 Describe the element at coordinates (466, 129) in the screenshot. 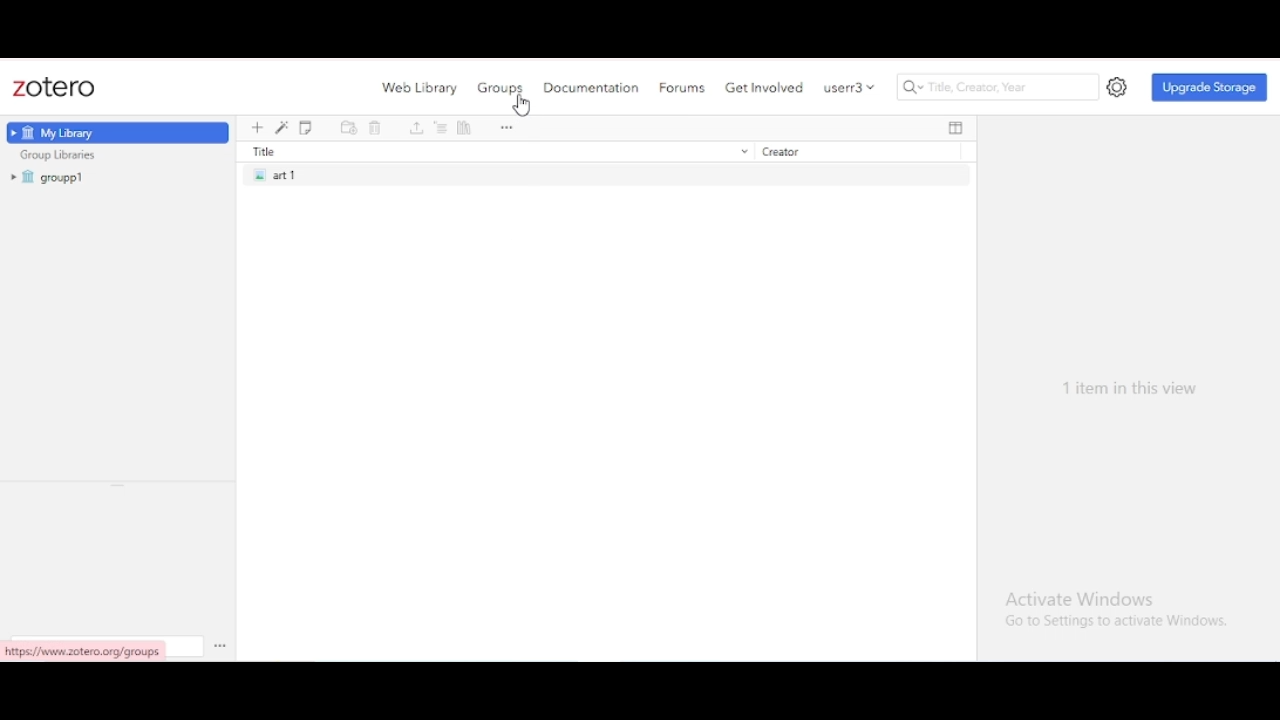

I see `create bibliography` at that location.